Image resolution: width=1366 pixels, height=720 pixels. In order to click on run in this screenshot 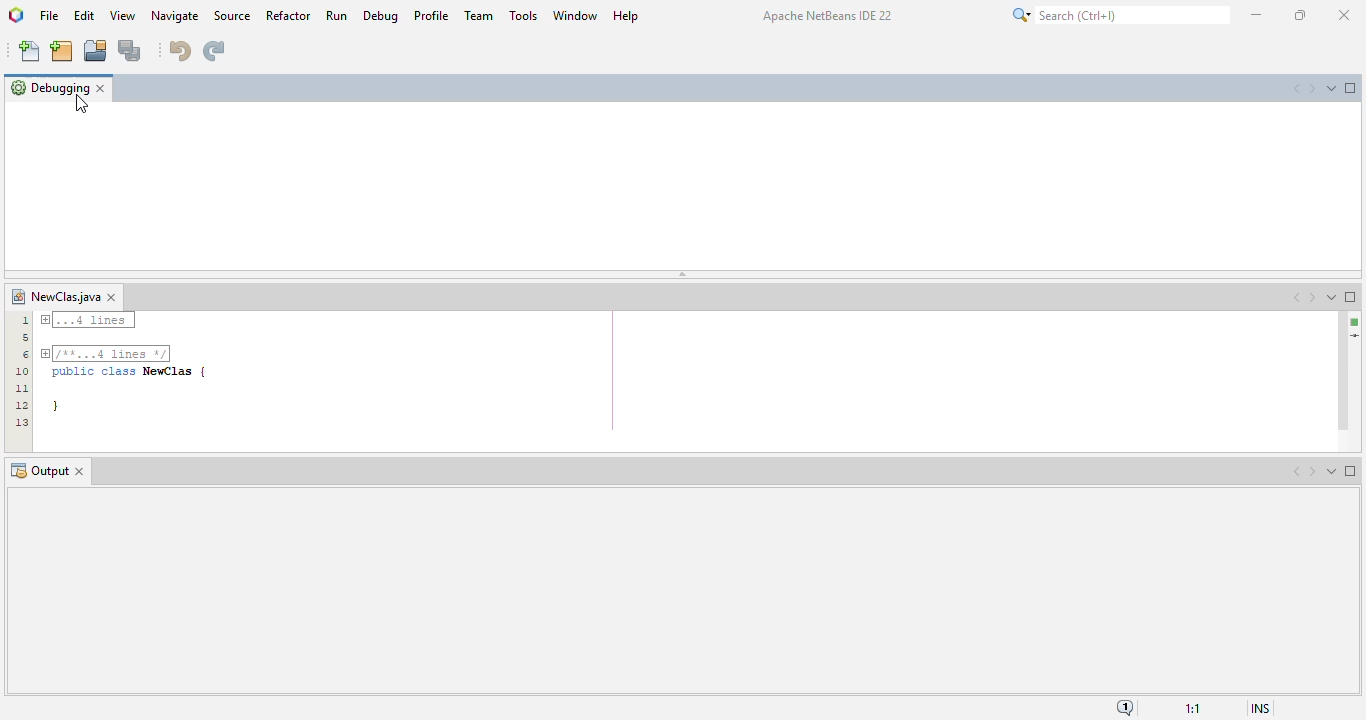, I will do `click(336, 15)`.